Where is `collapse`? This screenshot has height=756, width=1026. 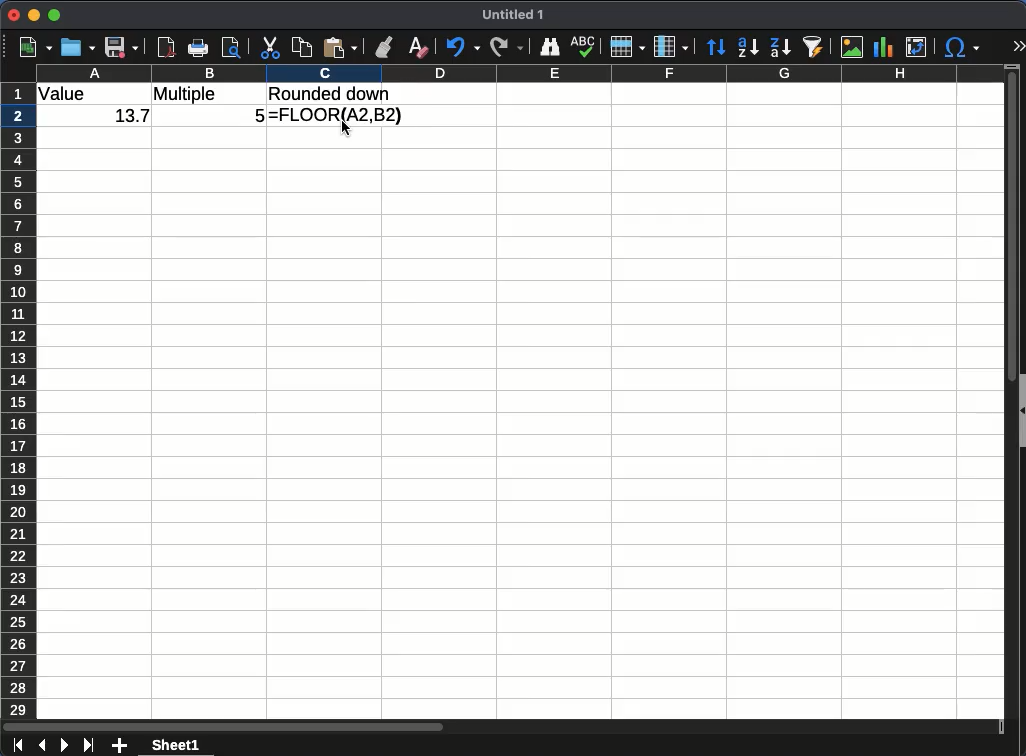 collapse is located at coordinates (1020, 410).